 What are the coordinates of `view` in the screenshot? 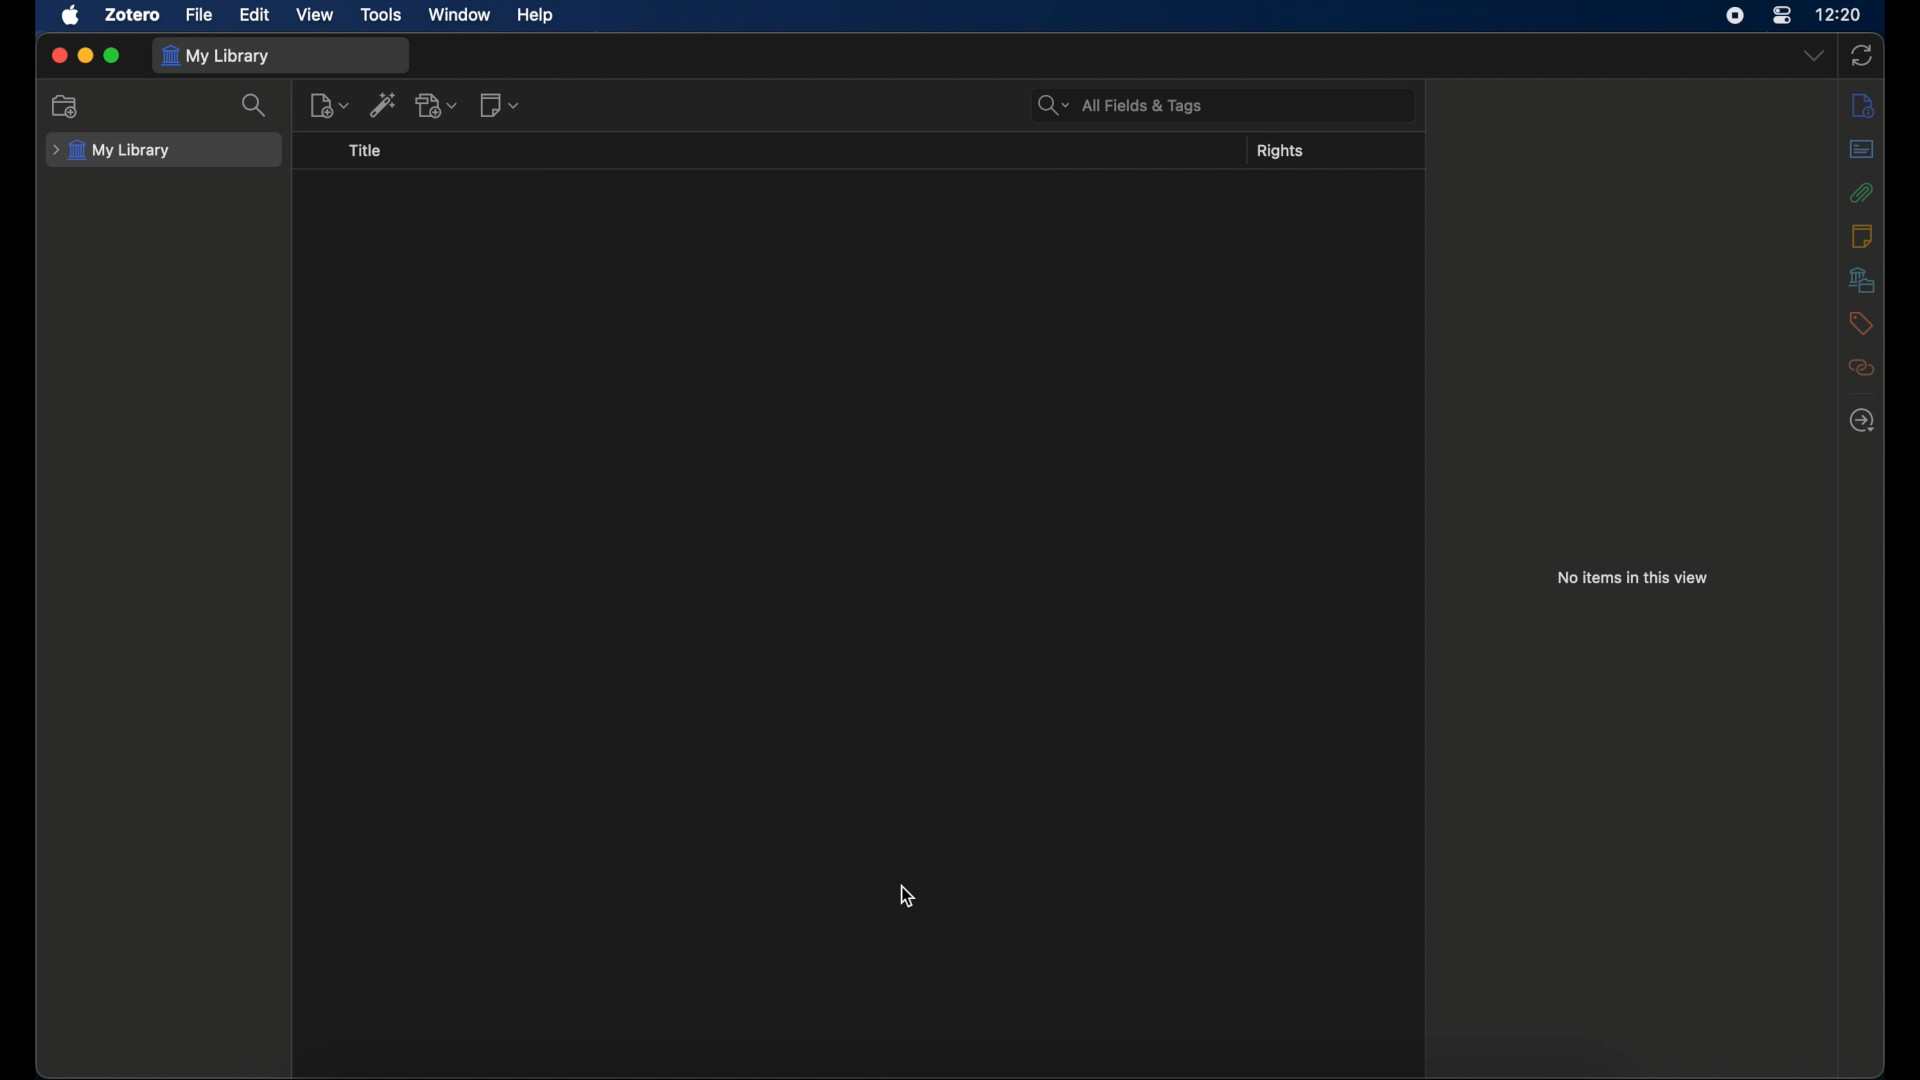 It's located at (317, 15).